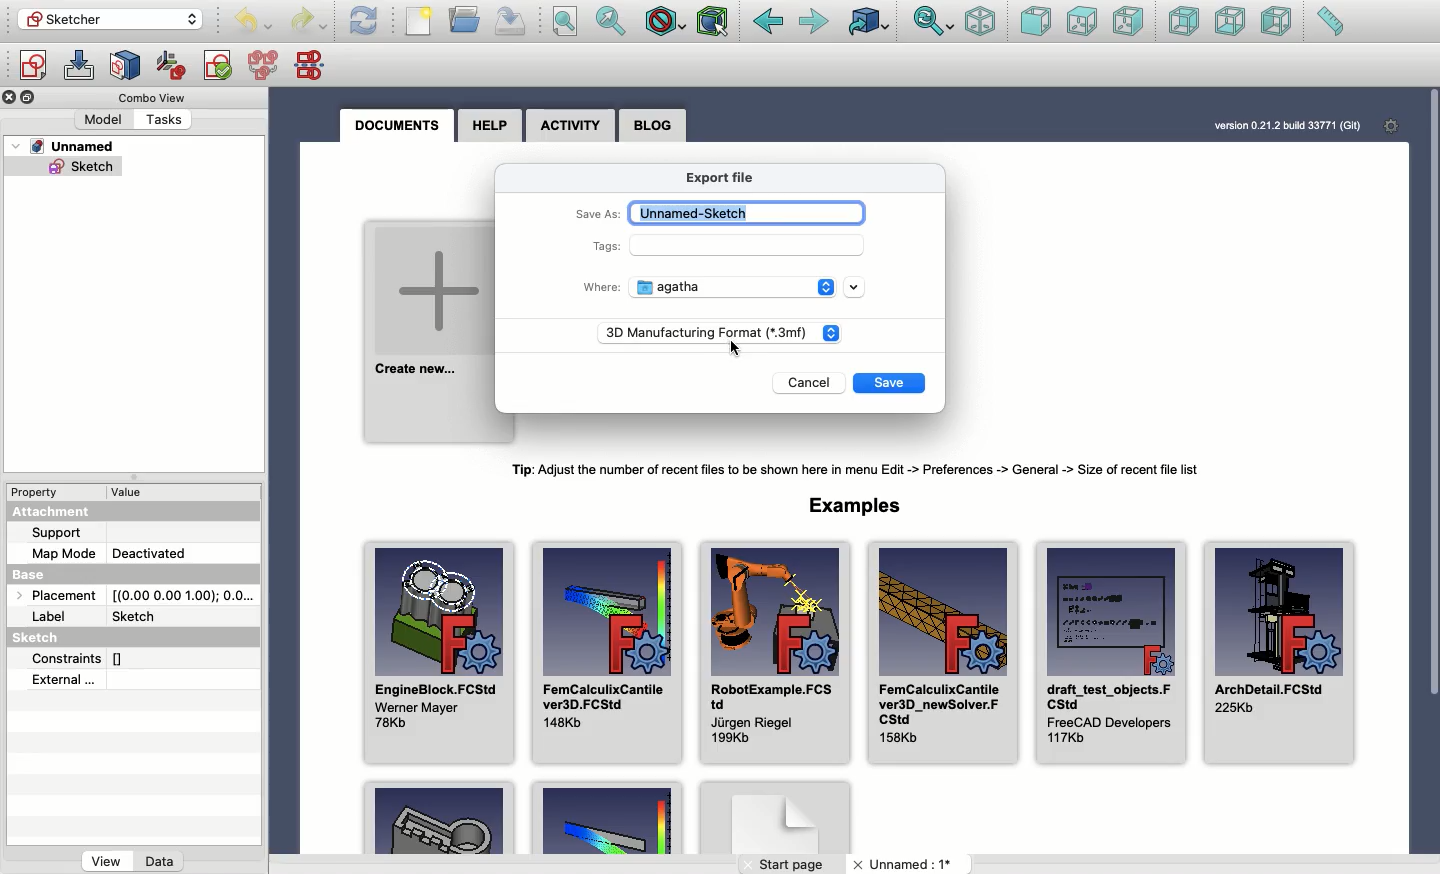  What do you see at coordinates (777, 818) in the screenshot?
I see `Example 3` at bounding box center [777, 818].